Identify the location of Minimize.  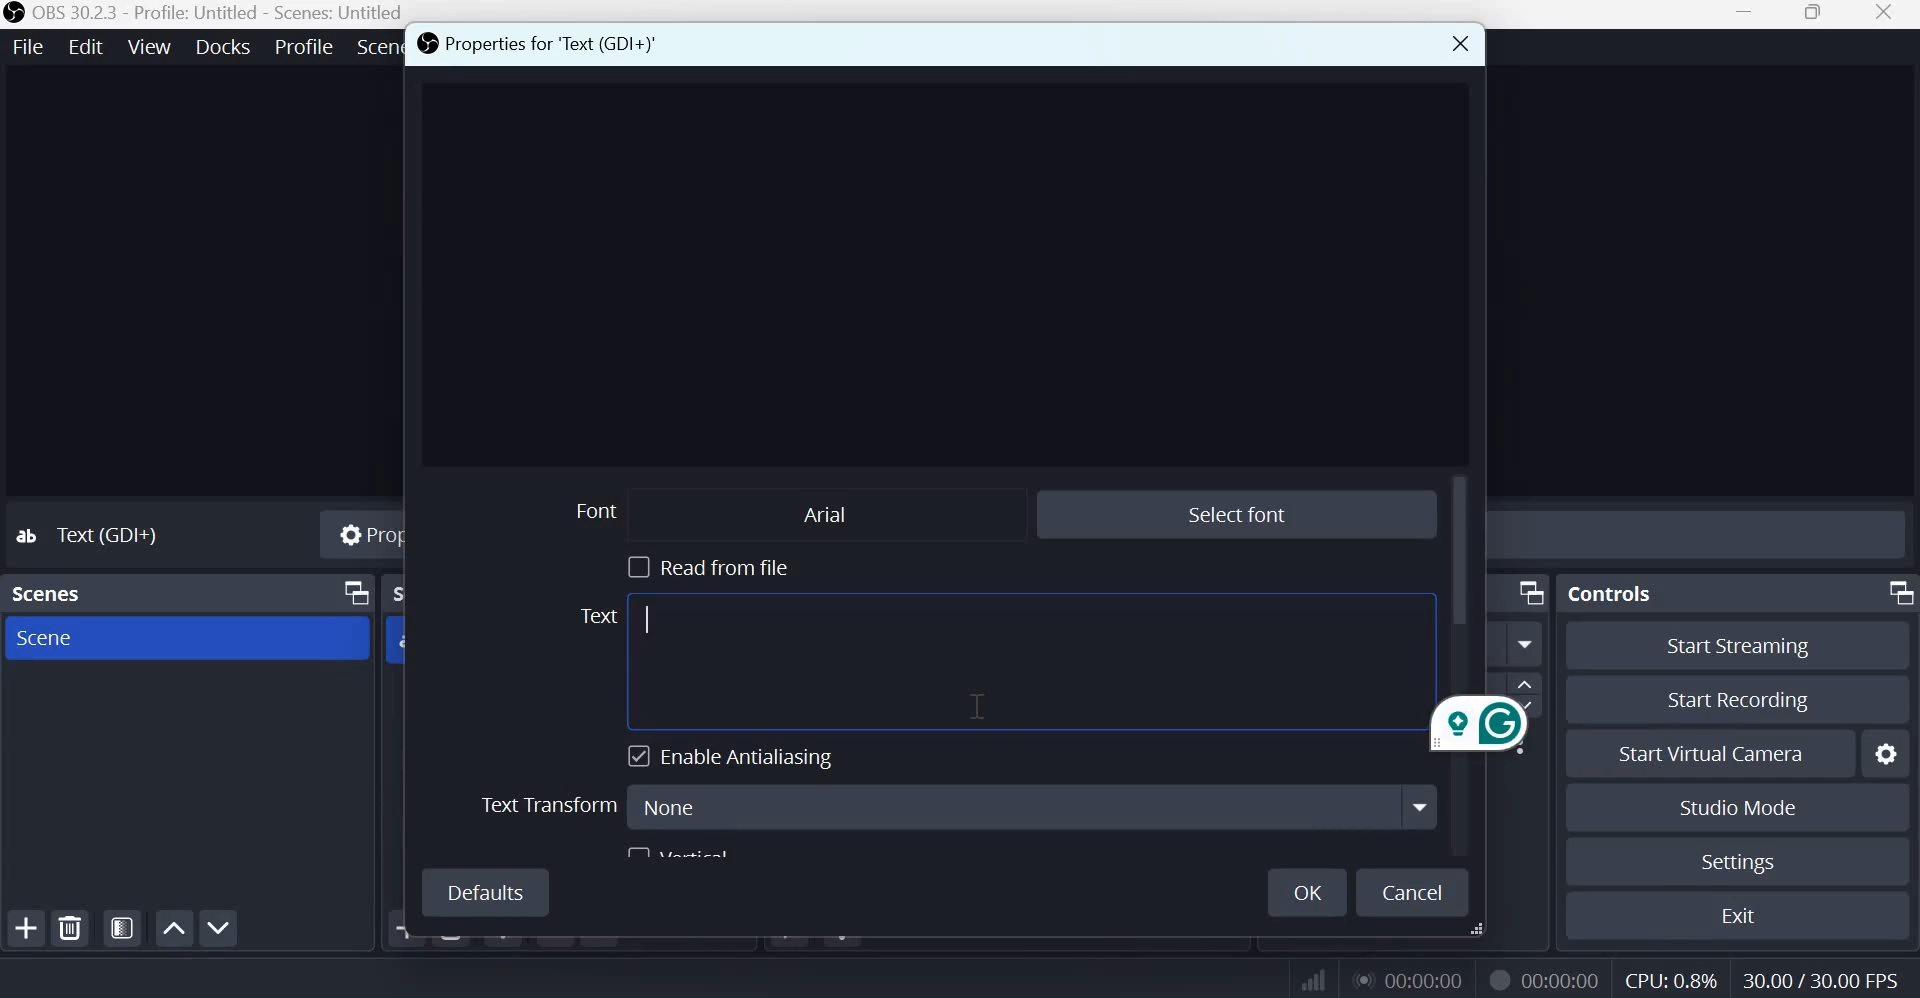
(1745, 14).